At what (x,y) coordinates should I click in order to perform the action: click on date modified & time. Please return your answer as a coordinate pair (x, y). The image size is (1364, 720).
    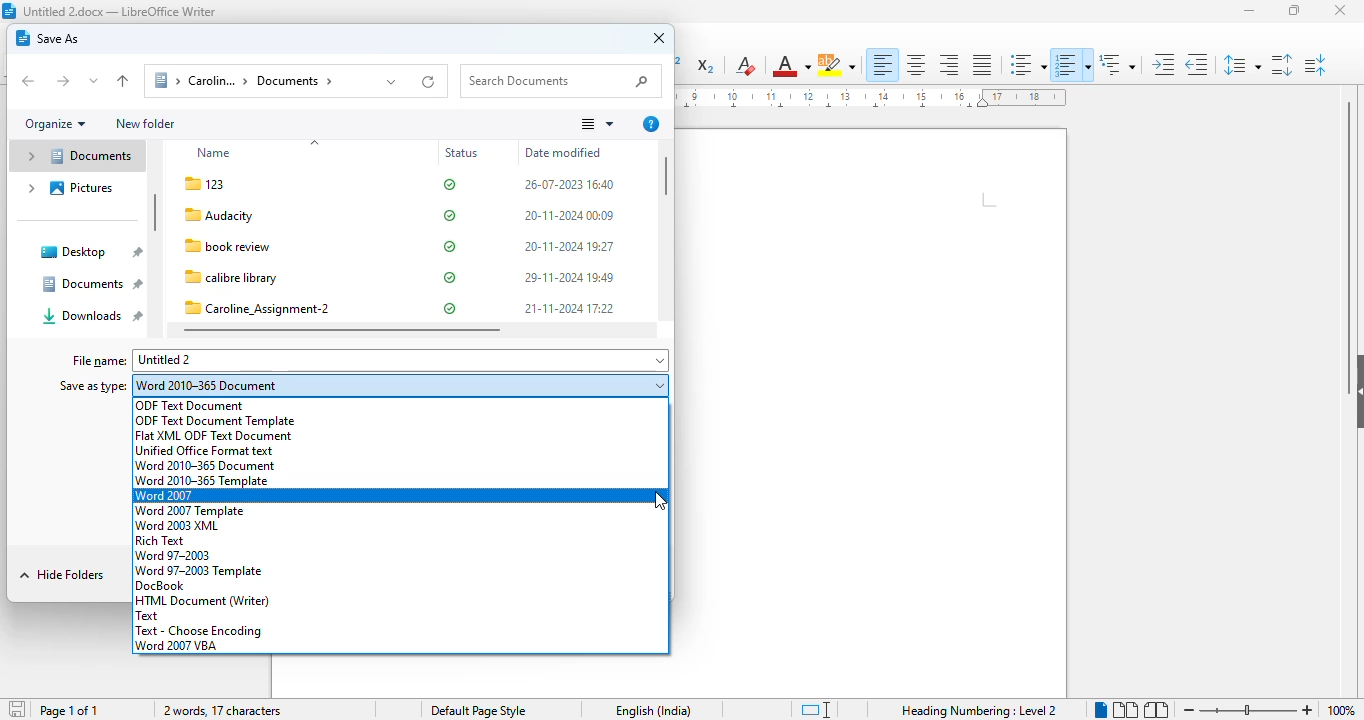
    Looking at the image, I should click on (569, 248).